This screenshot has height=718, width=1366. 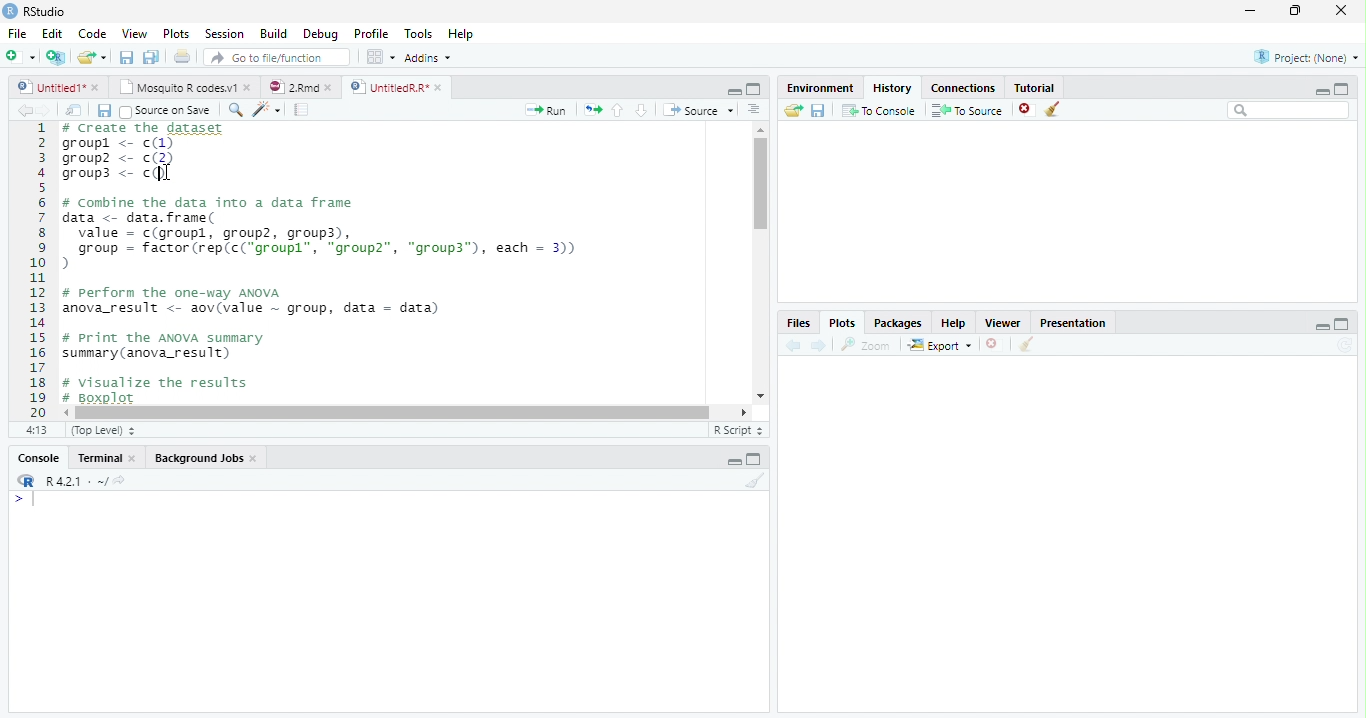 I want to click on Source on save, so click(x=169, y=111).